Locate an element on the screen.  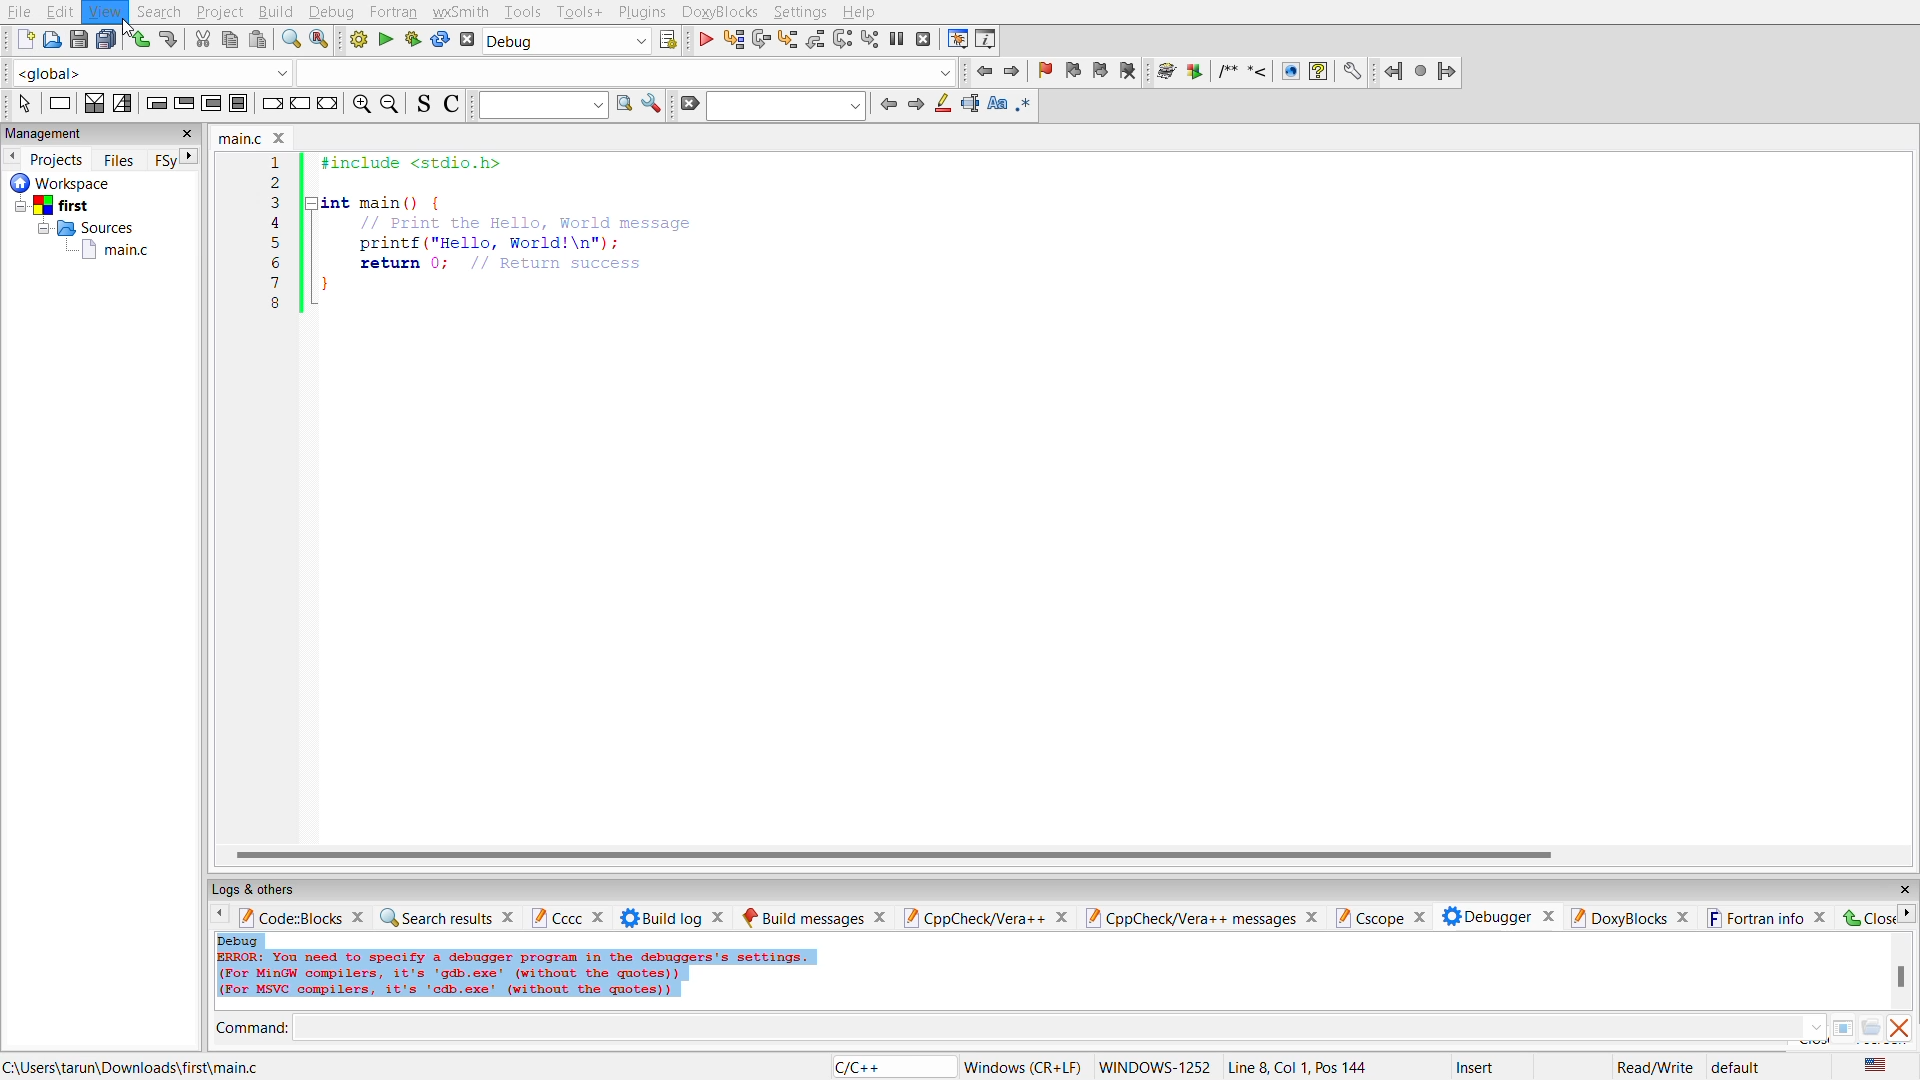
close is located at coordinates (191, 135).